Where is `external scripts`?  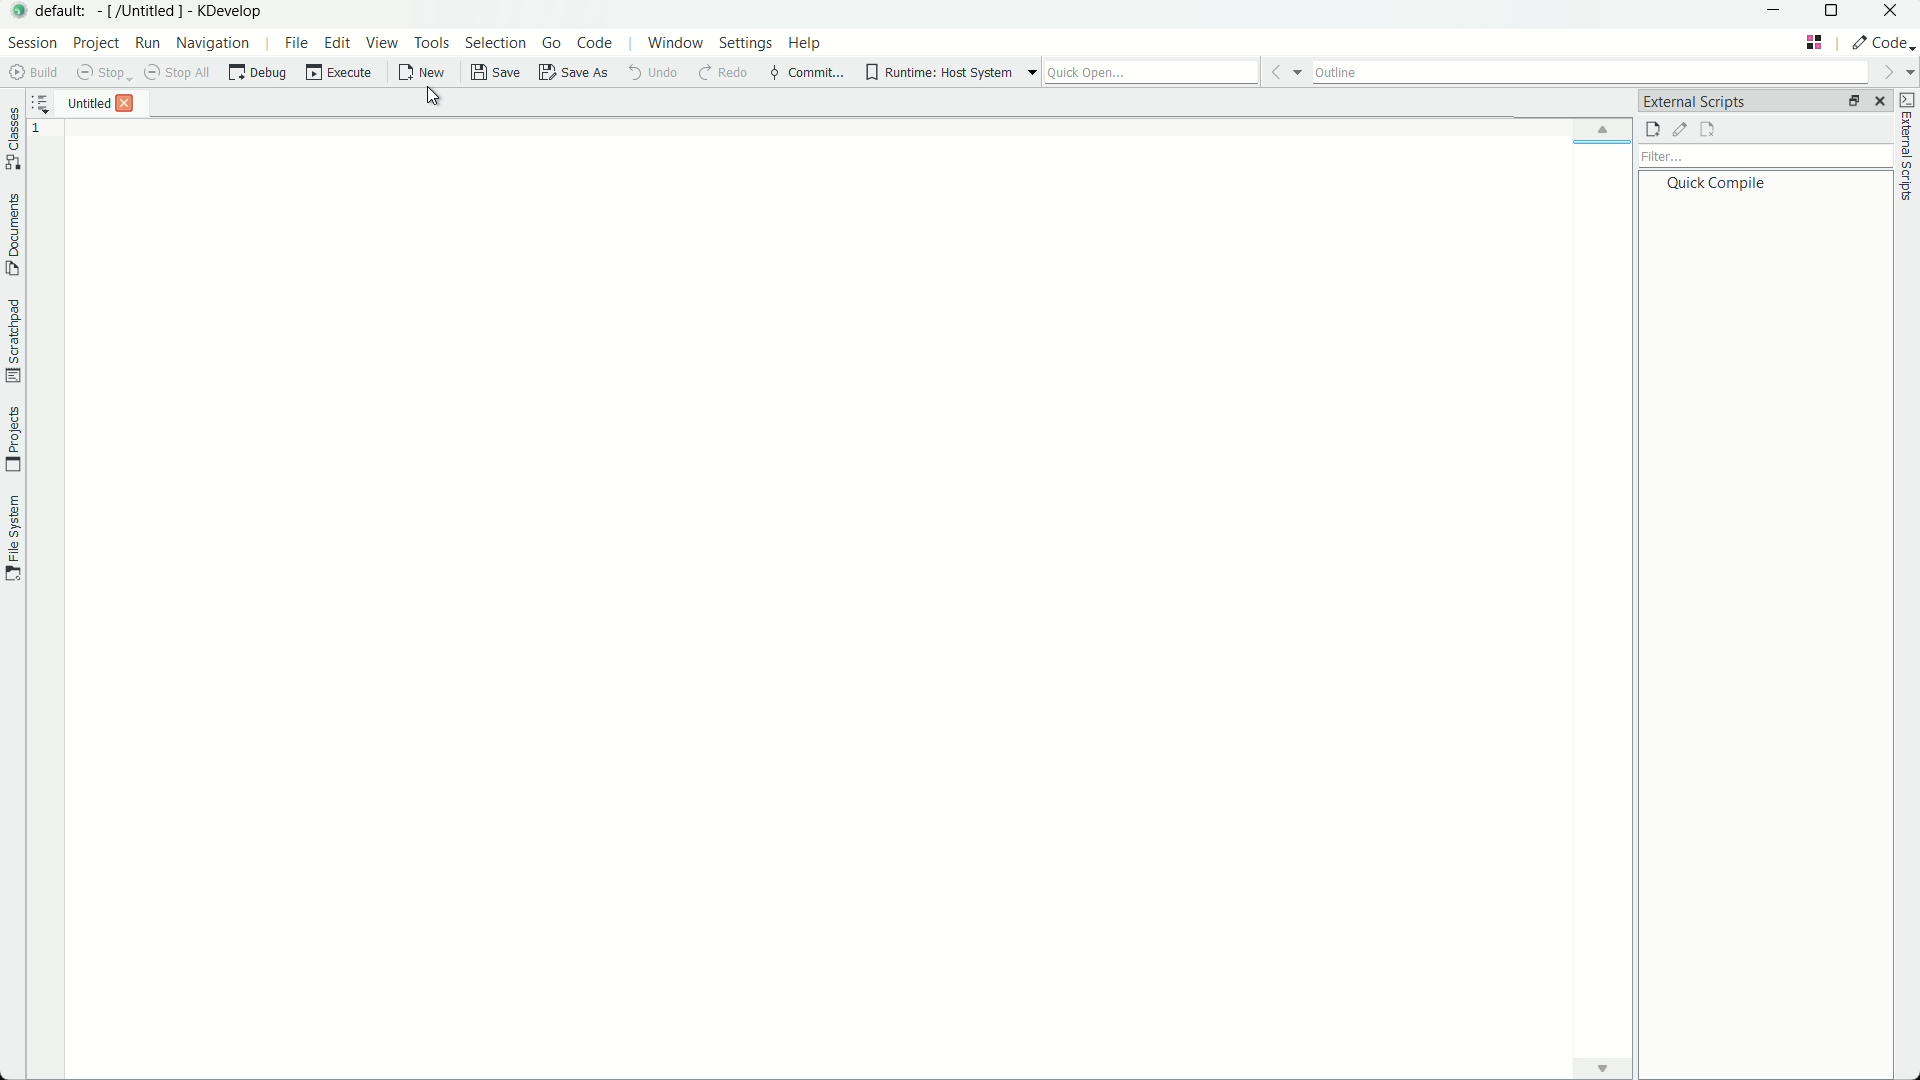
external scripts is located at coordinates (1695, 103).